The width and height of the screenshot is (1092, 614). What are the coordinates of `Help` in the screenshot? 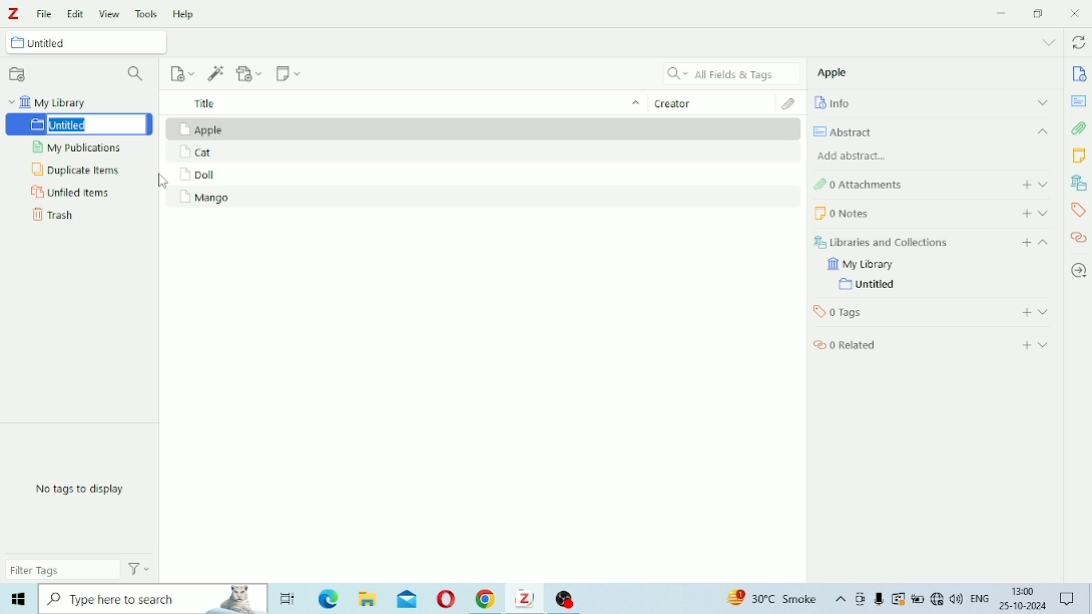 It's located at (185, 14).